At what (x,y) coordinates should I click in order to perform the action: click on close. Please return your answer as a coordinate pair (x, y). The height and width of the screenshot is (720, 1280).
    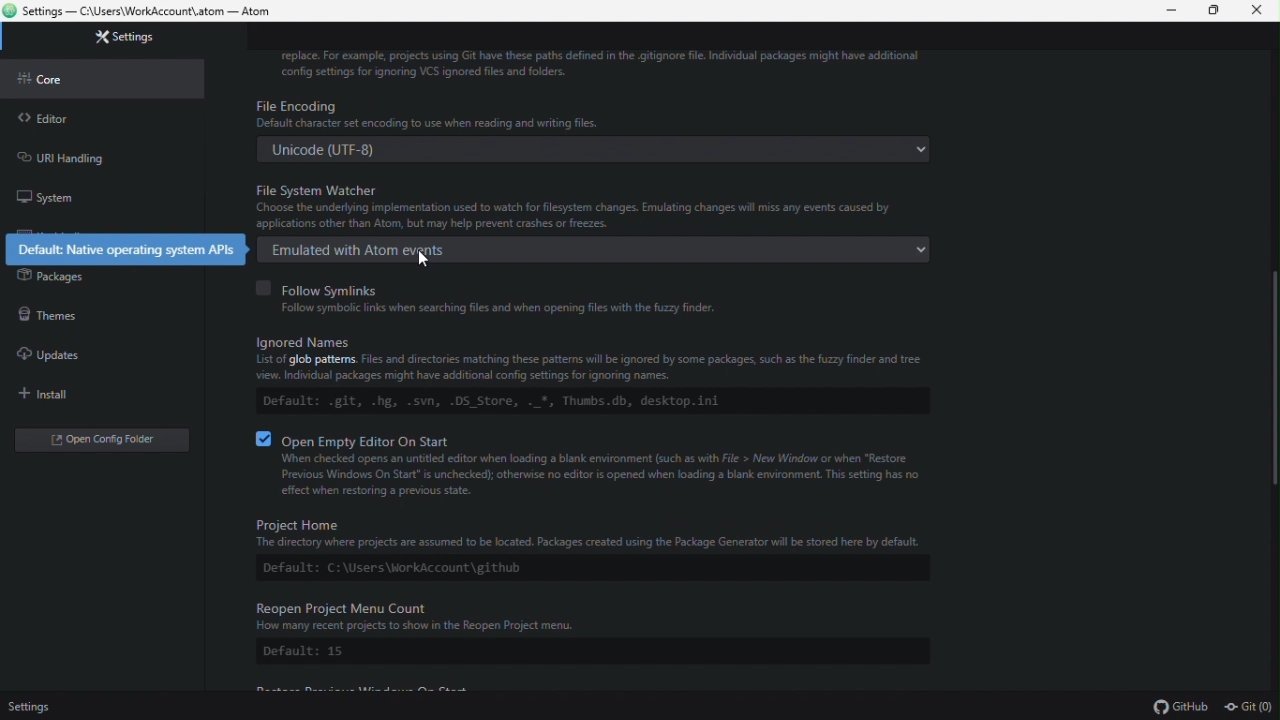
    Looking at the image, I should click on (1258, 11).